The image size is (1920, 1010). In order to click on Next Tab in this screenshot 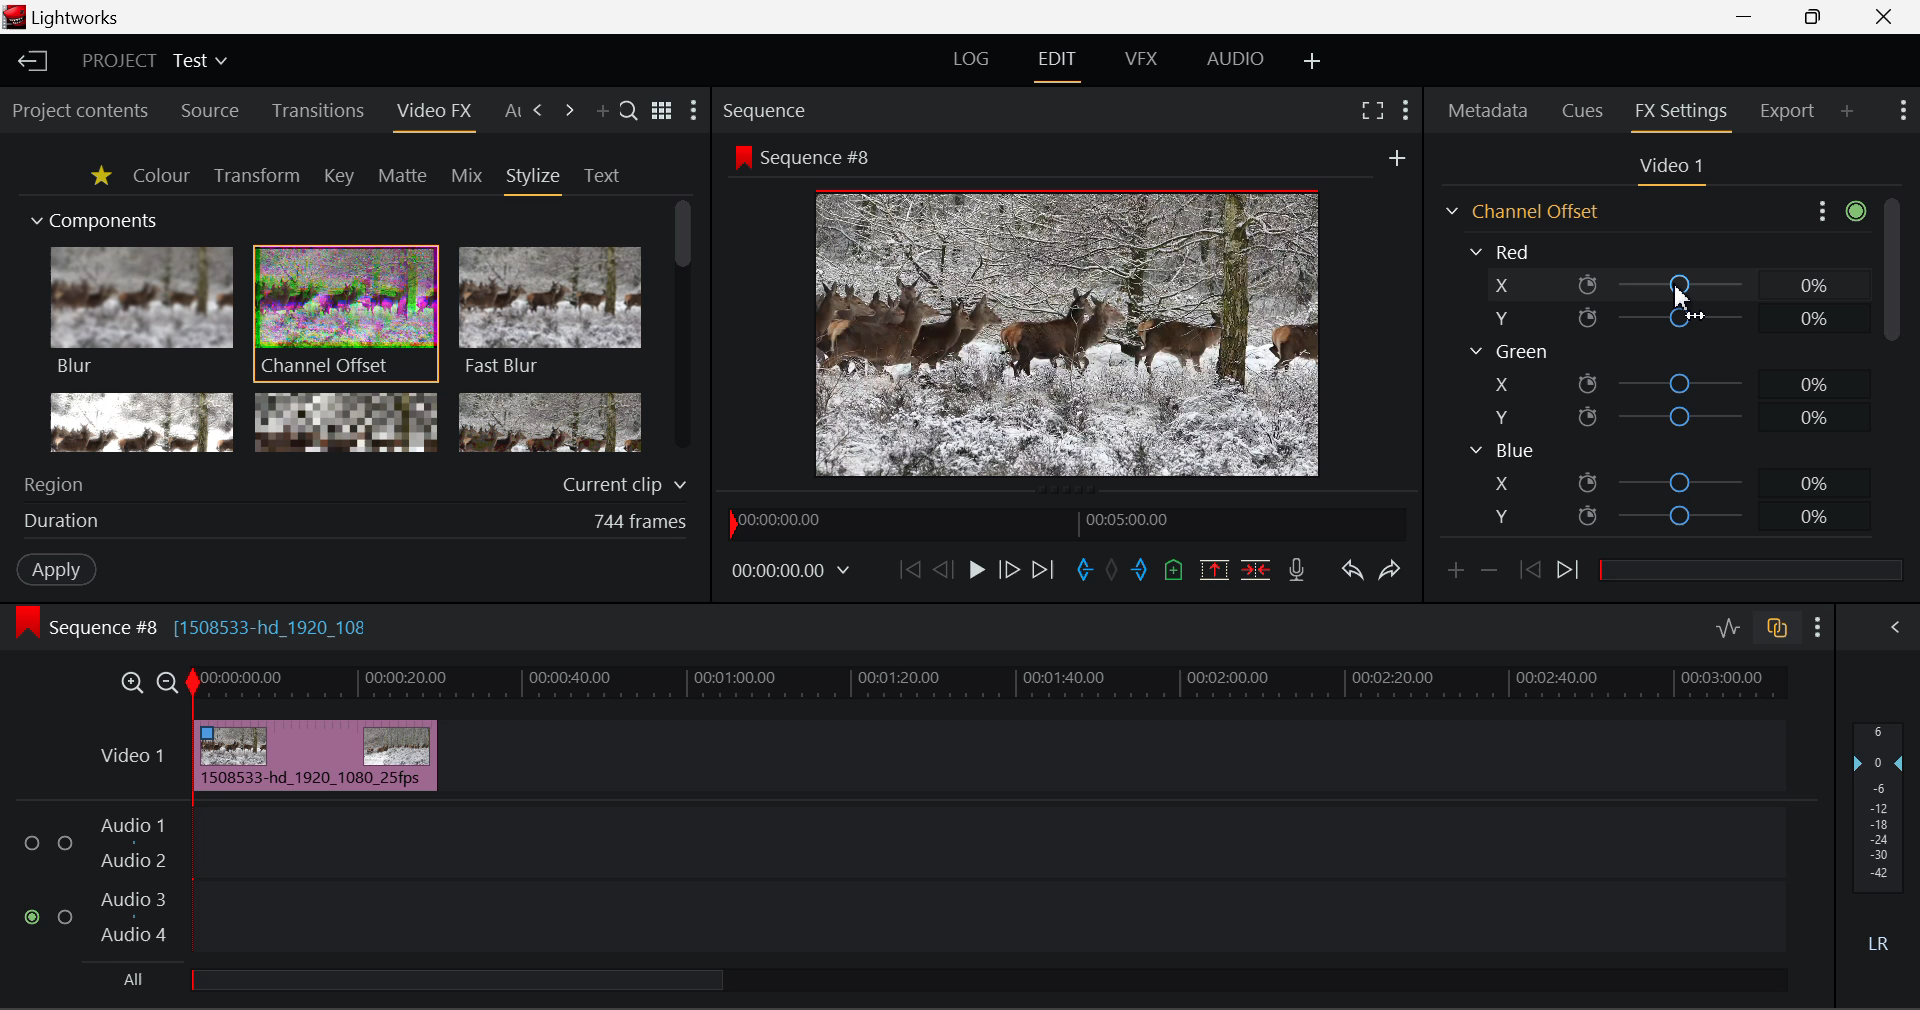, I will do `click(540, 111)`.